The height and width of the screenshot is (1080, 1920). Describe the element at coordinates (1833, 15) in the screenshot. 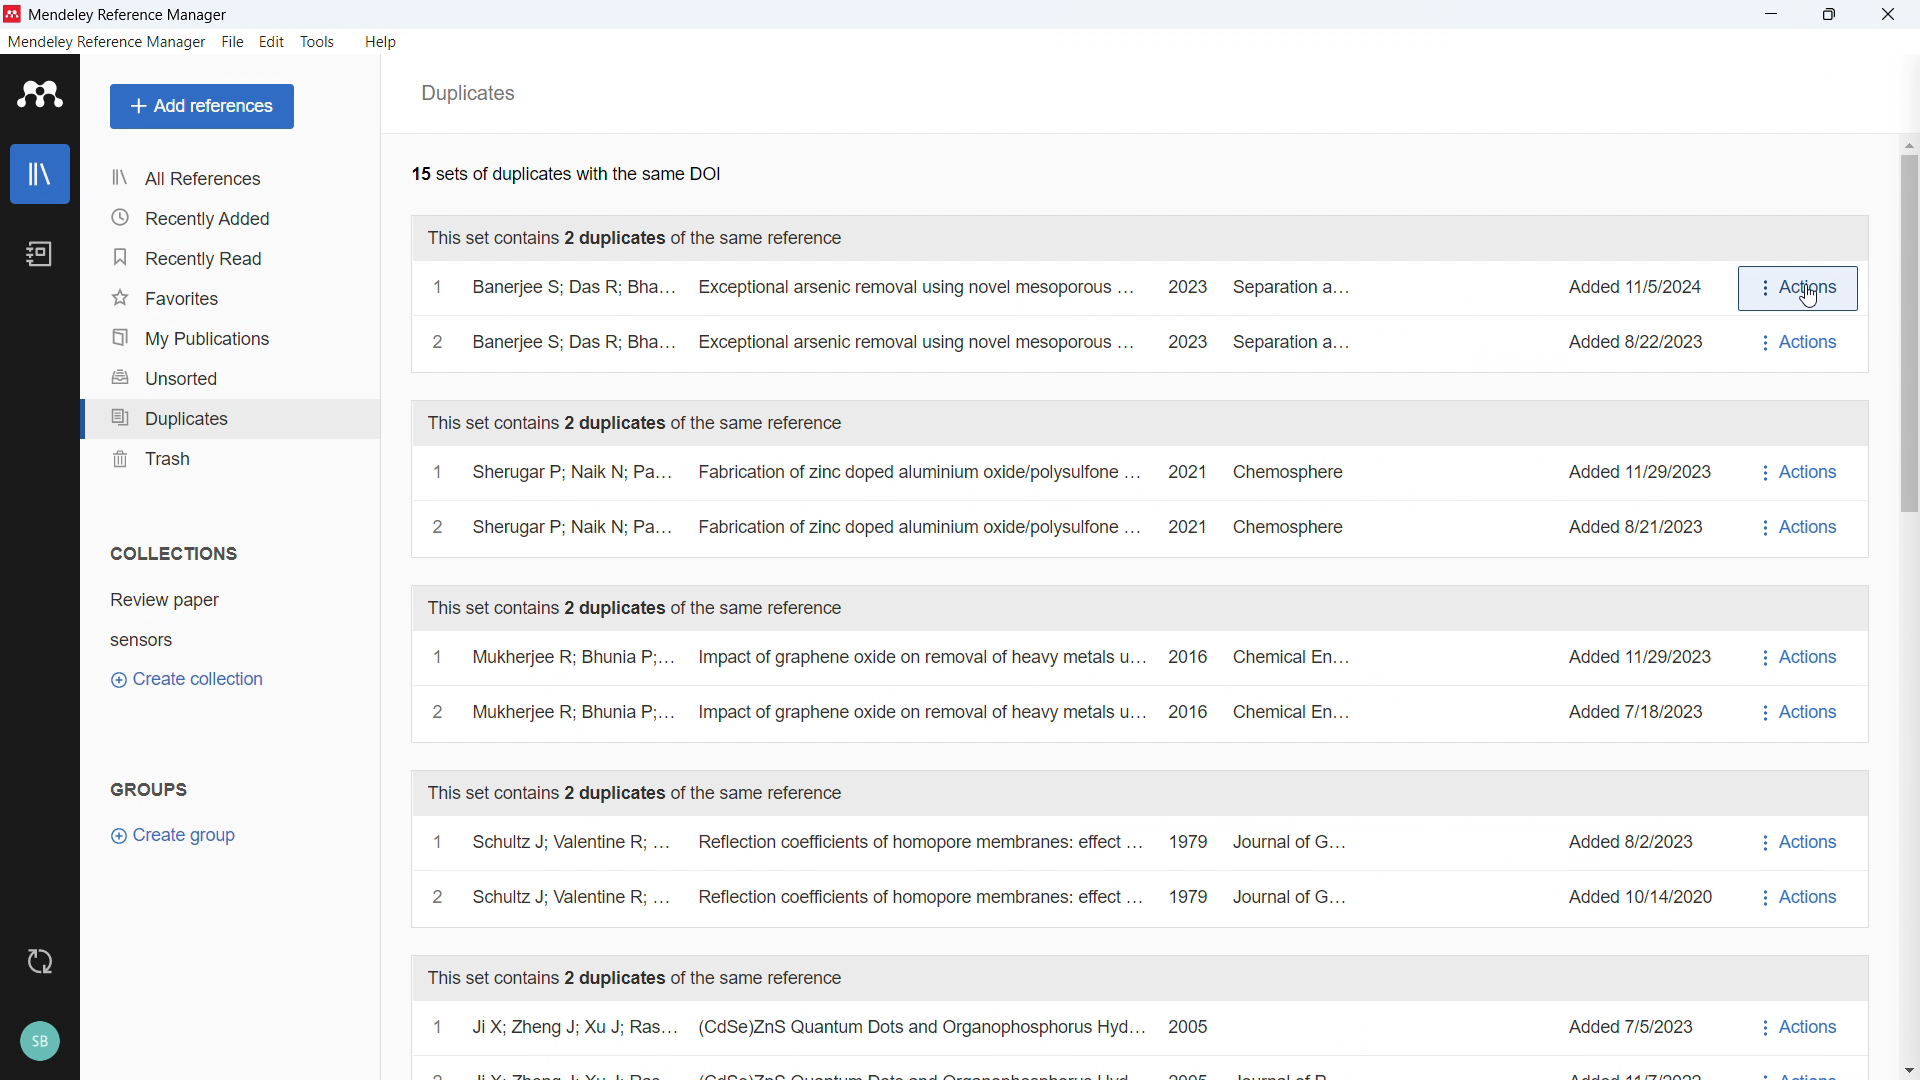

I see `maximise ` at that location.